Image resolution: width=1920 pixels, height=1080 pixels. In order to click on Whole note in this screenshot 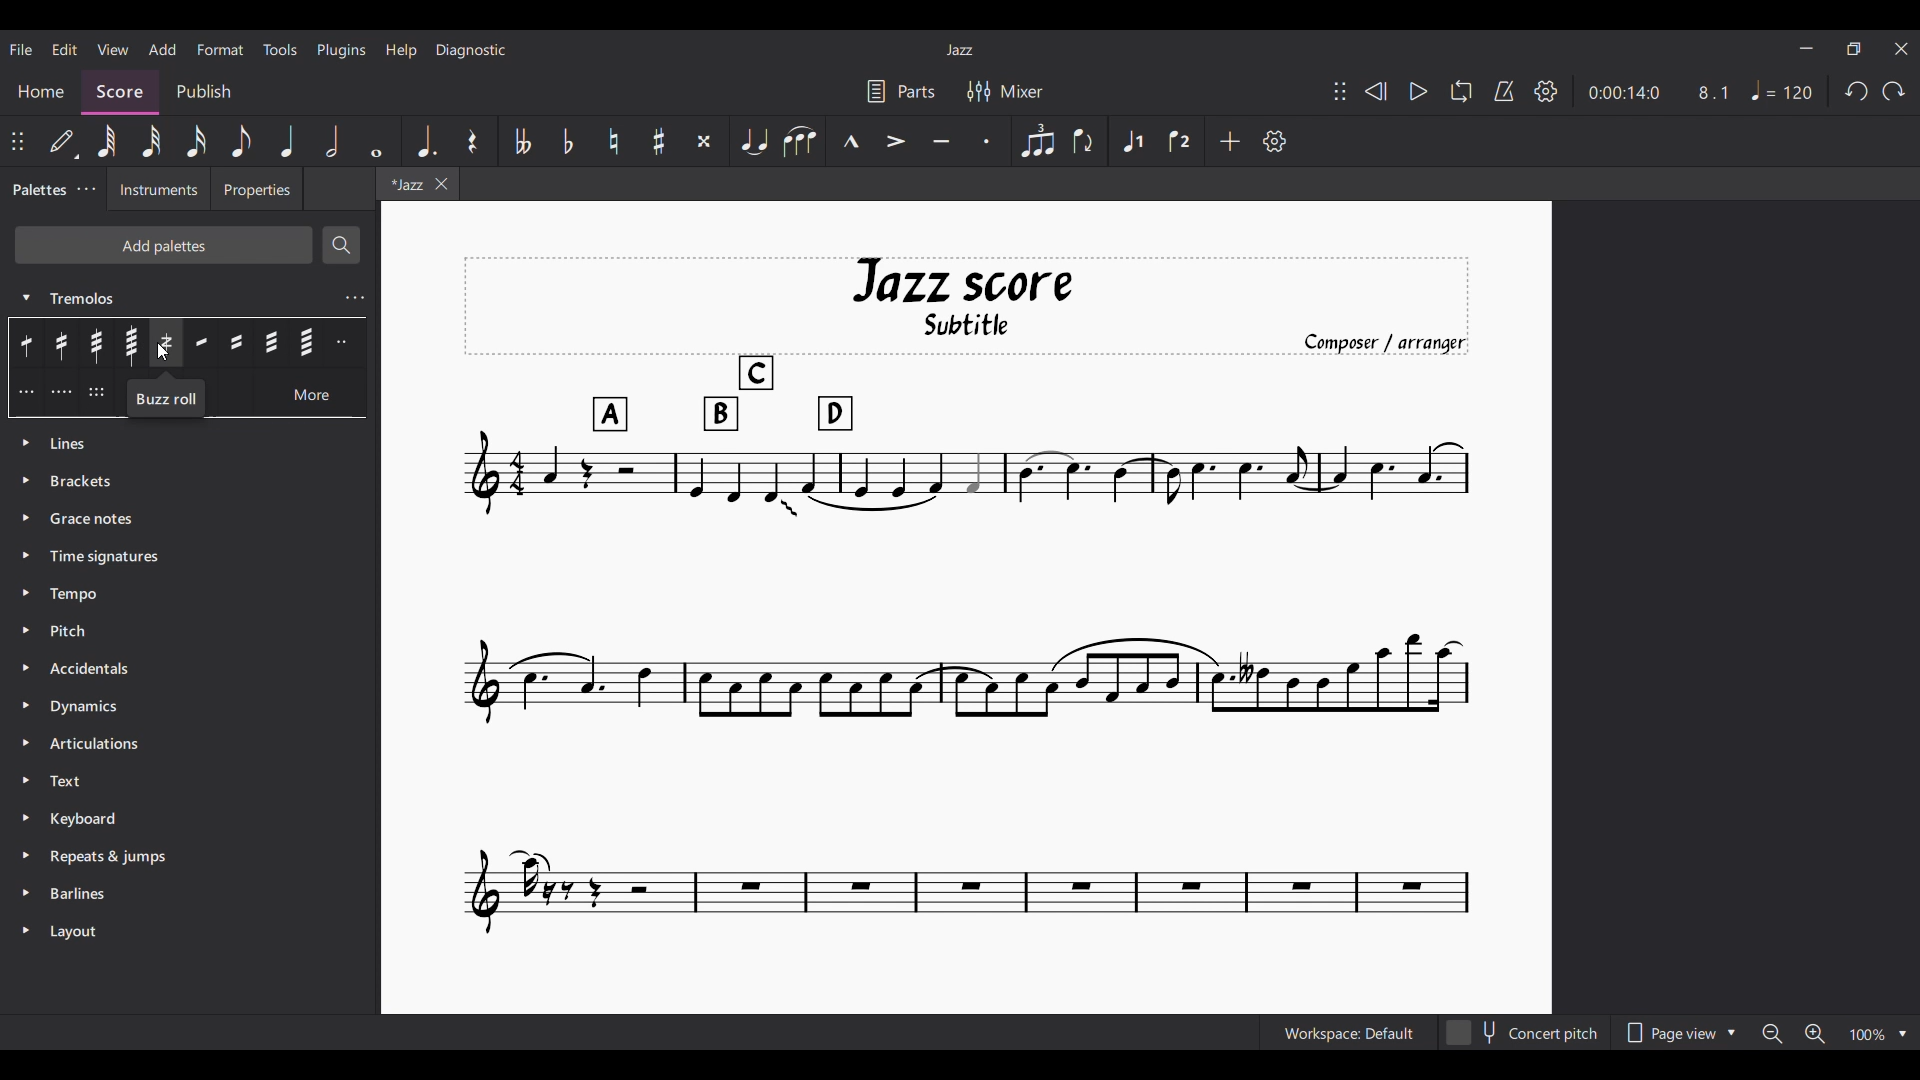, I will do `click(378, 141)`.